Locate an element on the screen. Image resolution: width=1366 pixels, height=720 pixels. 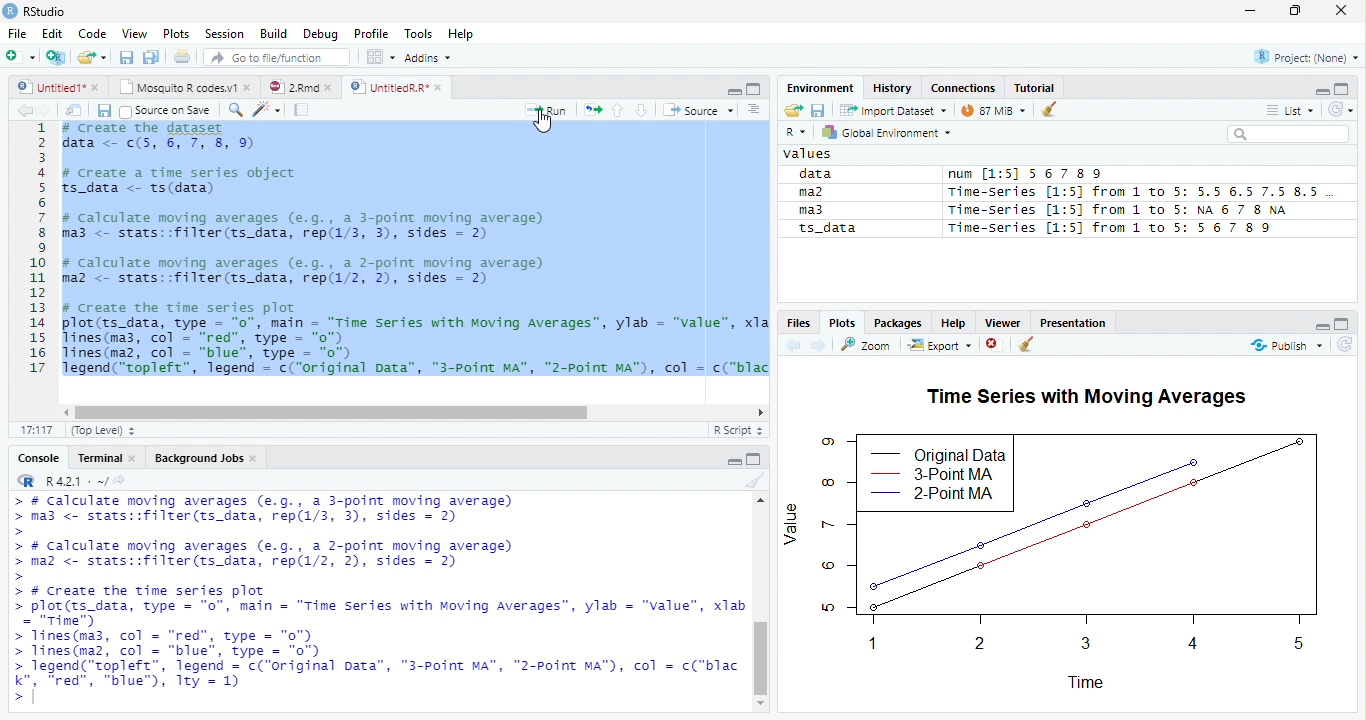
Debug is located at coordinates (320, 34).